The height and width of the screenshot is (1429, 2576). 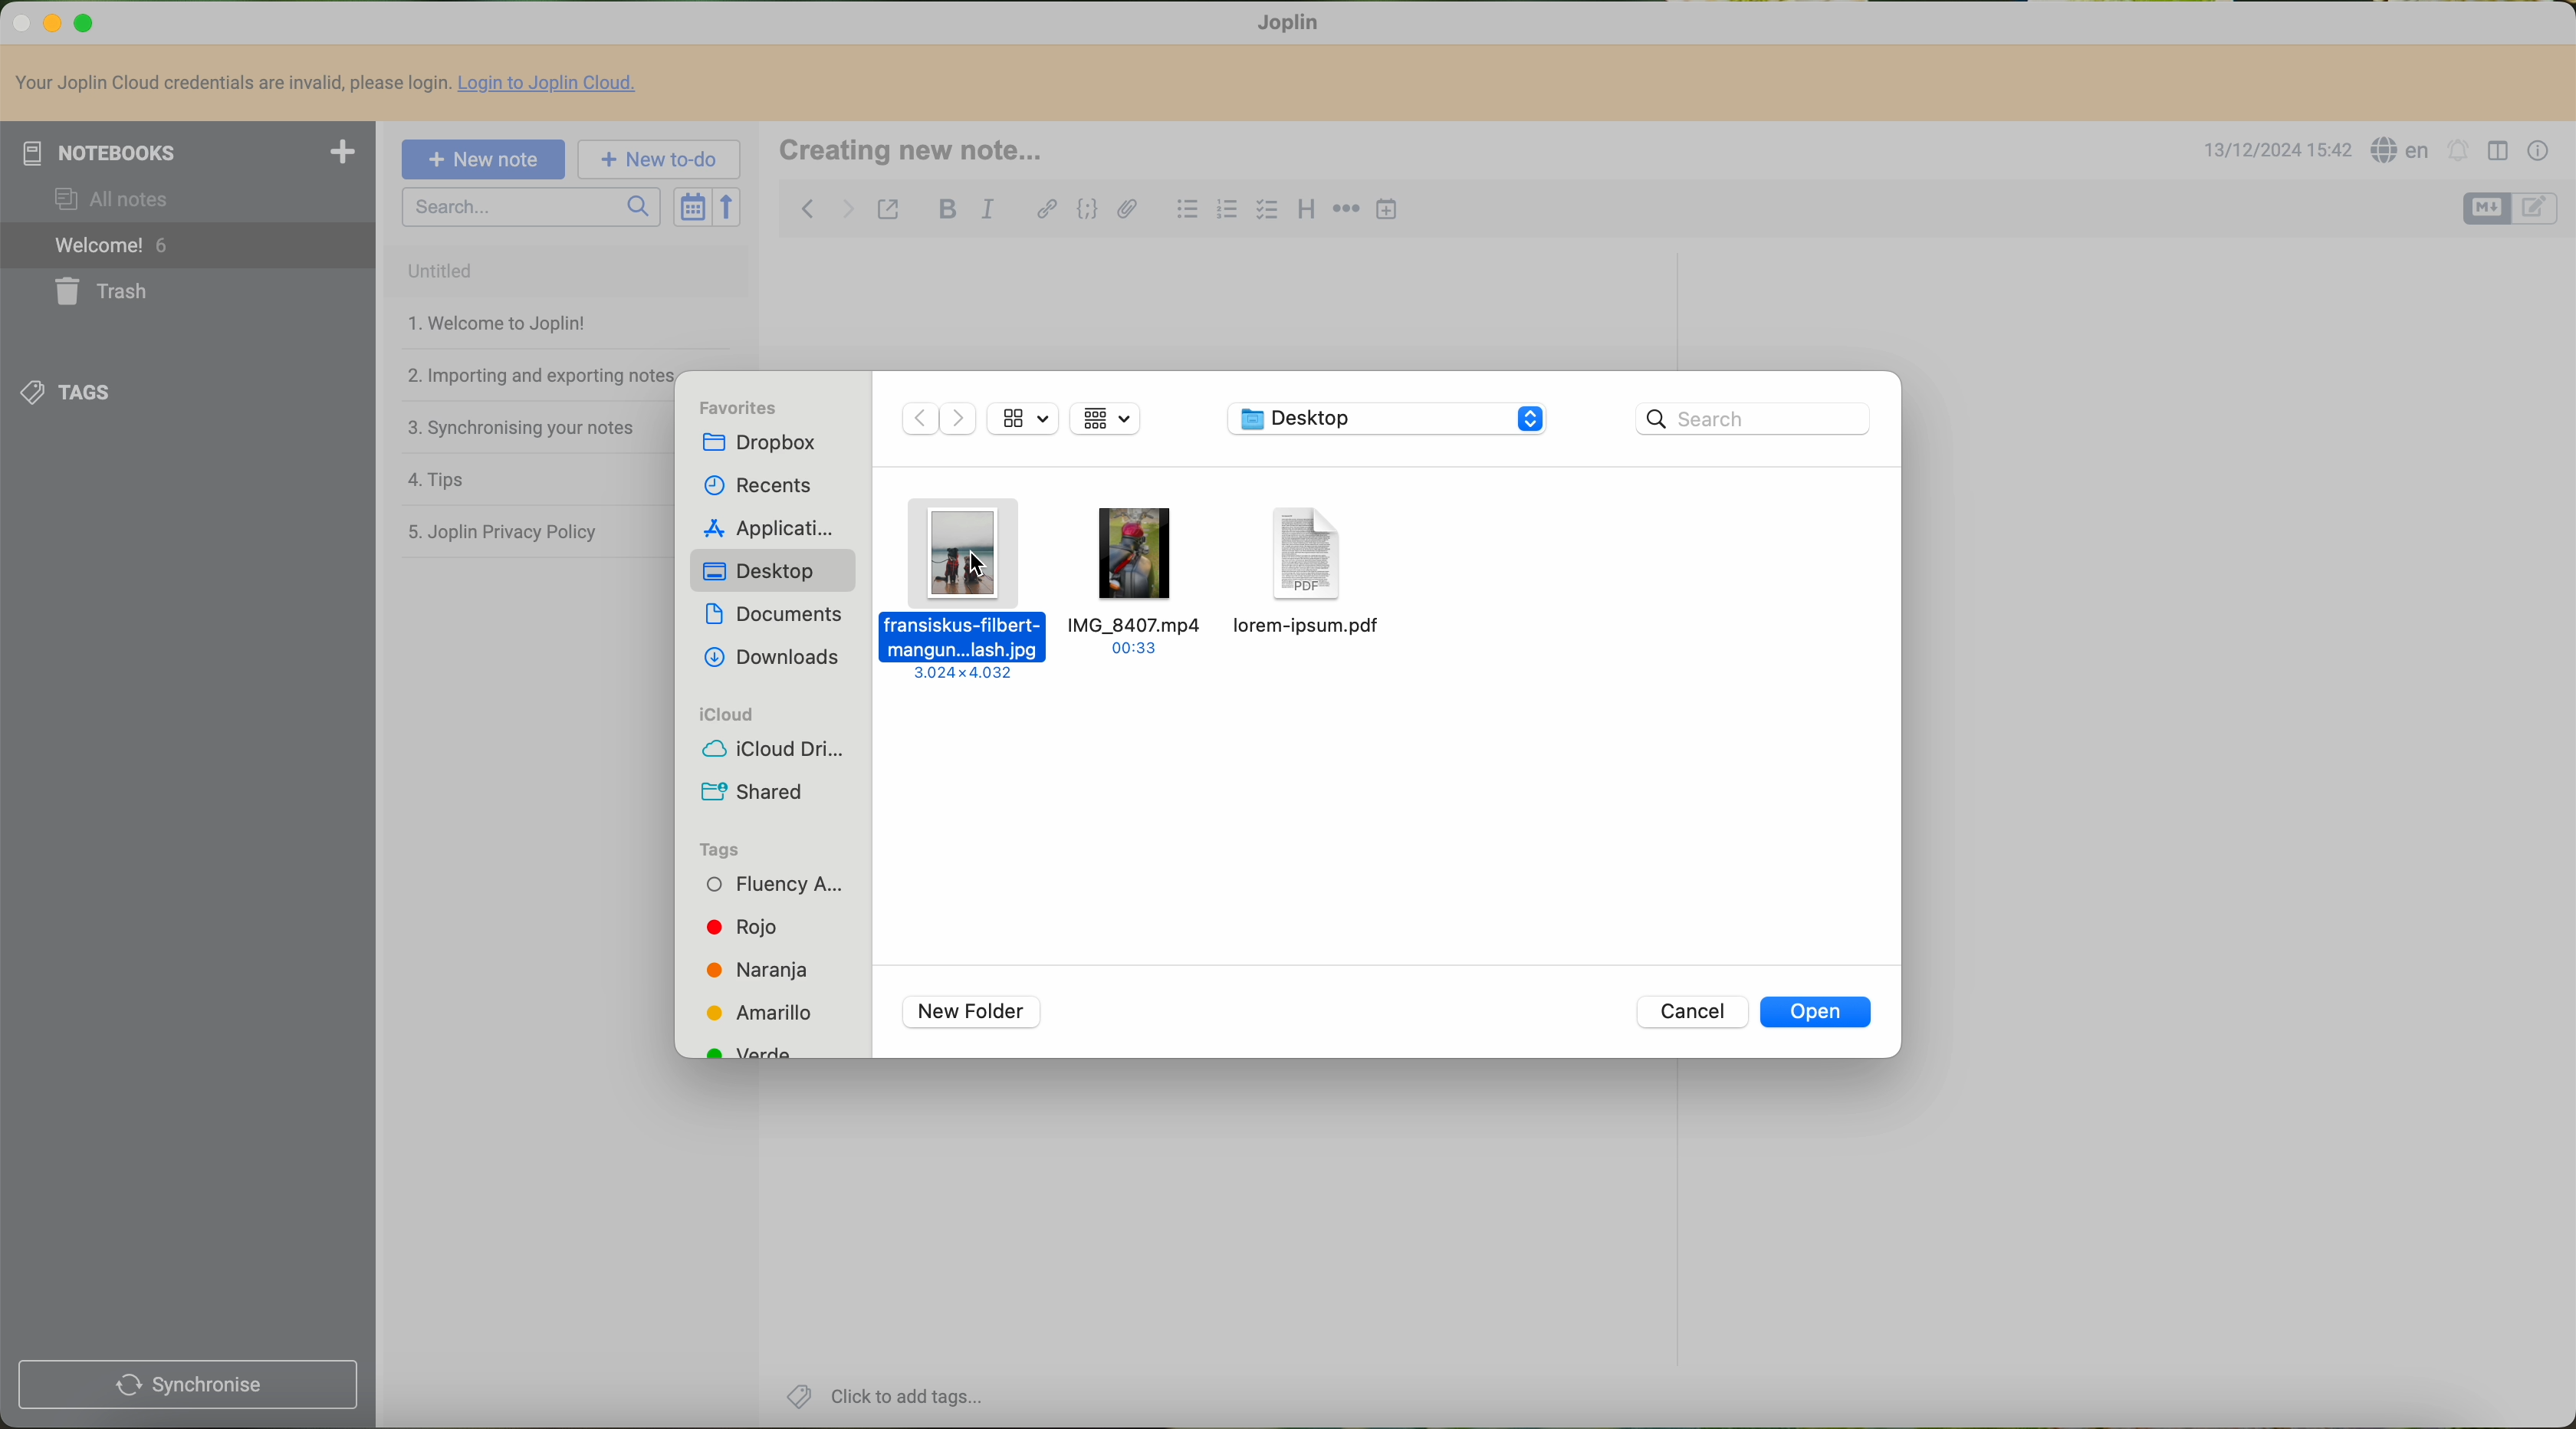 What do you see at coordinates (86, 24) in the screenshot?
I see `maximize Calibre` at bounding box center [86, 24].